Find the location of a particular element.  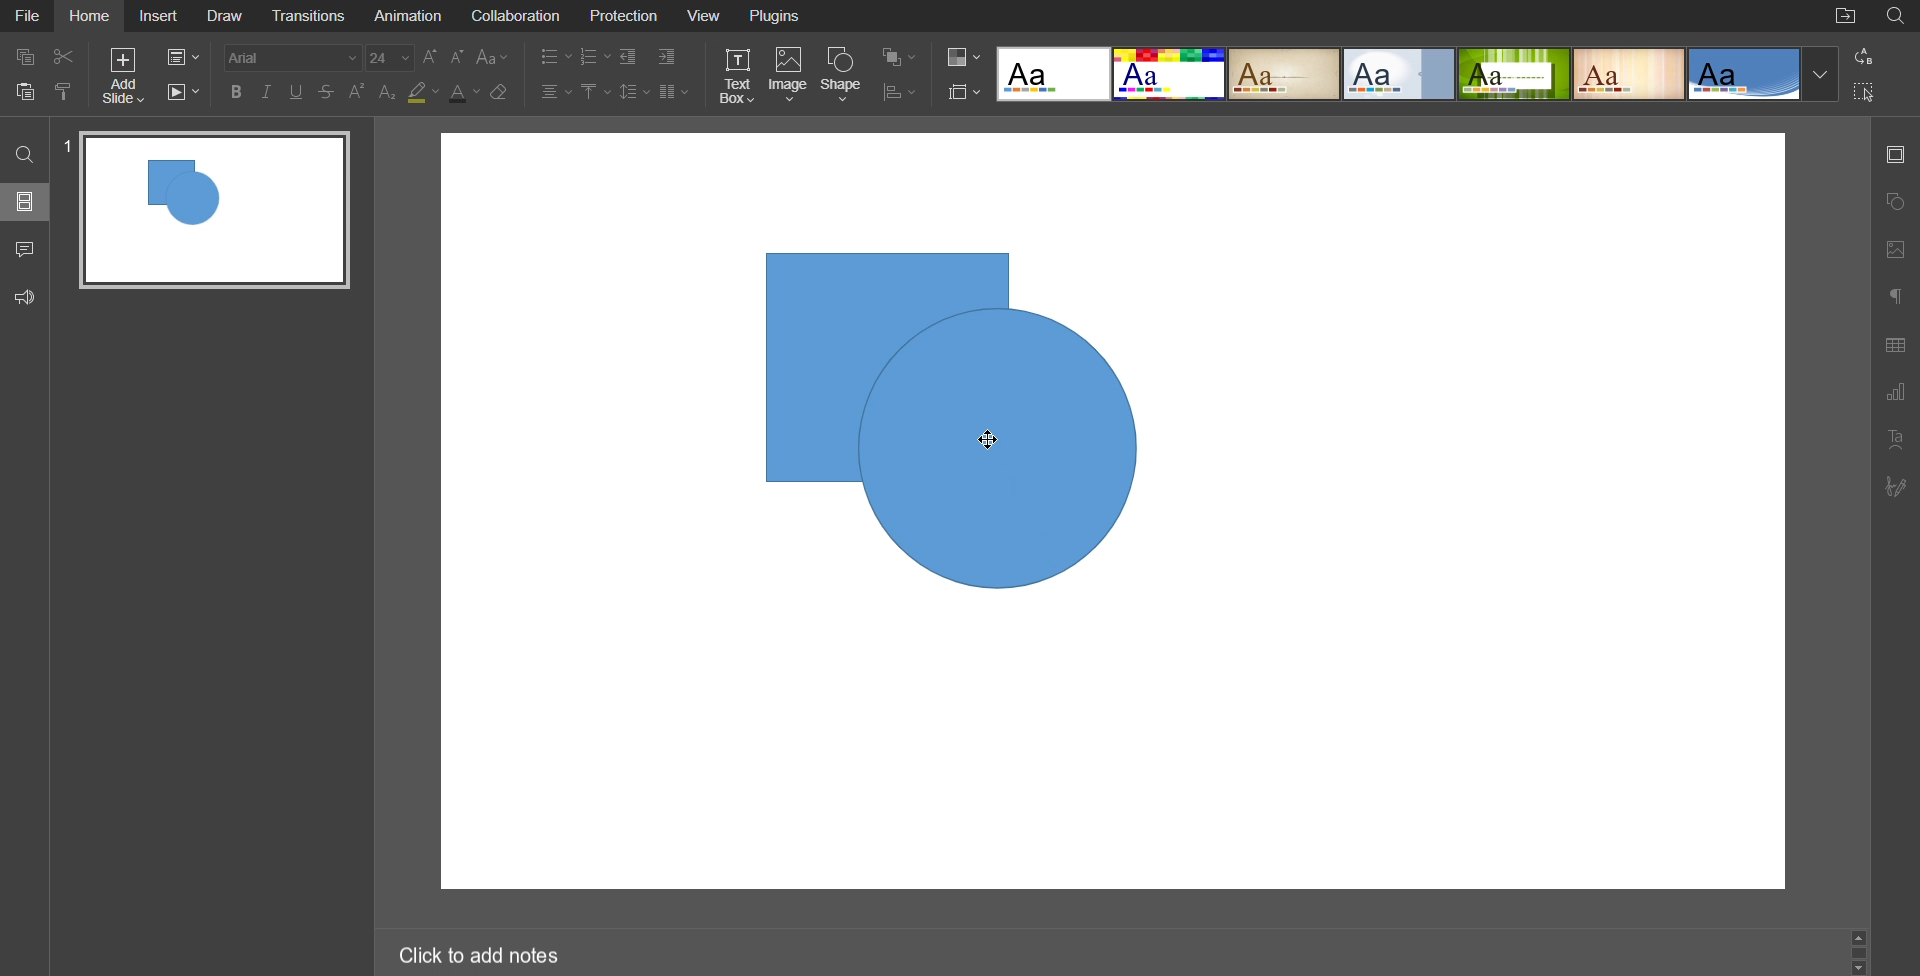

Shapes (Circle Front) is located at coordinates (965, 426).